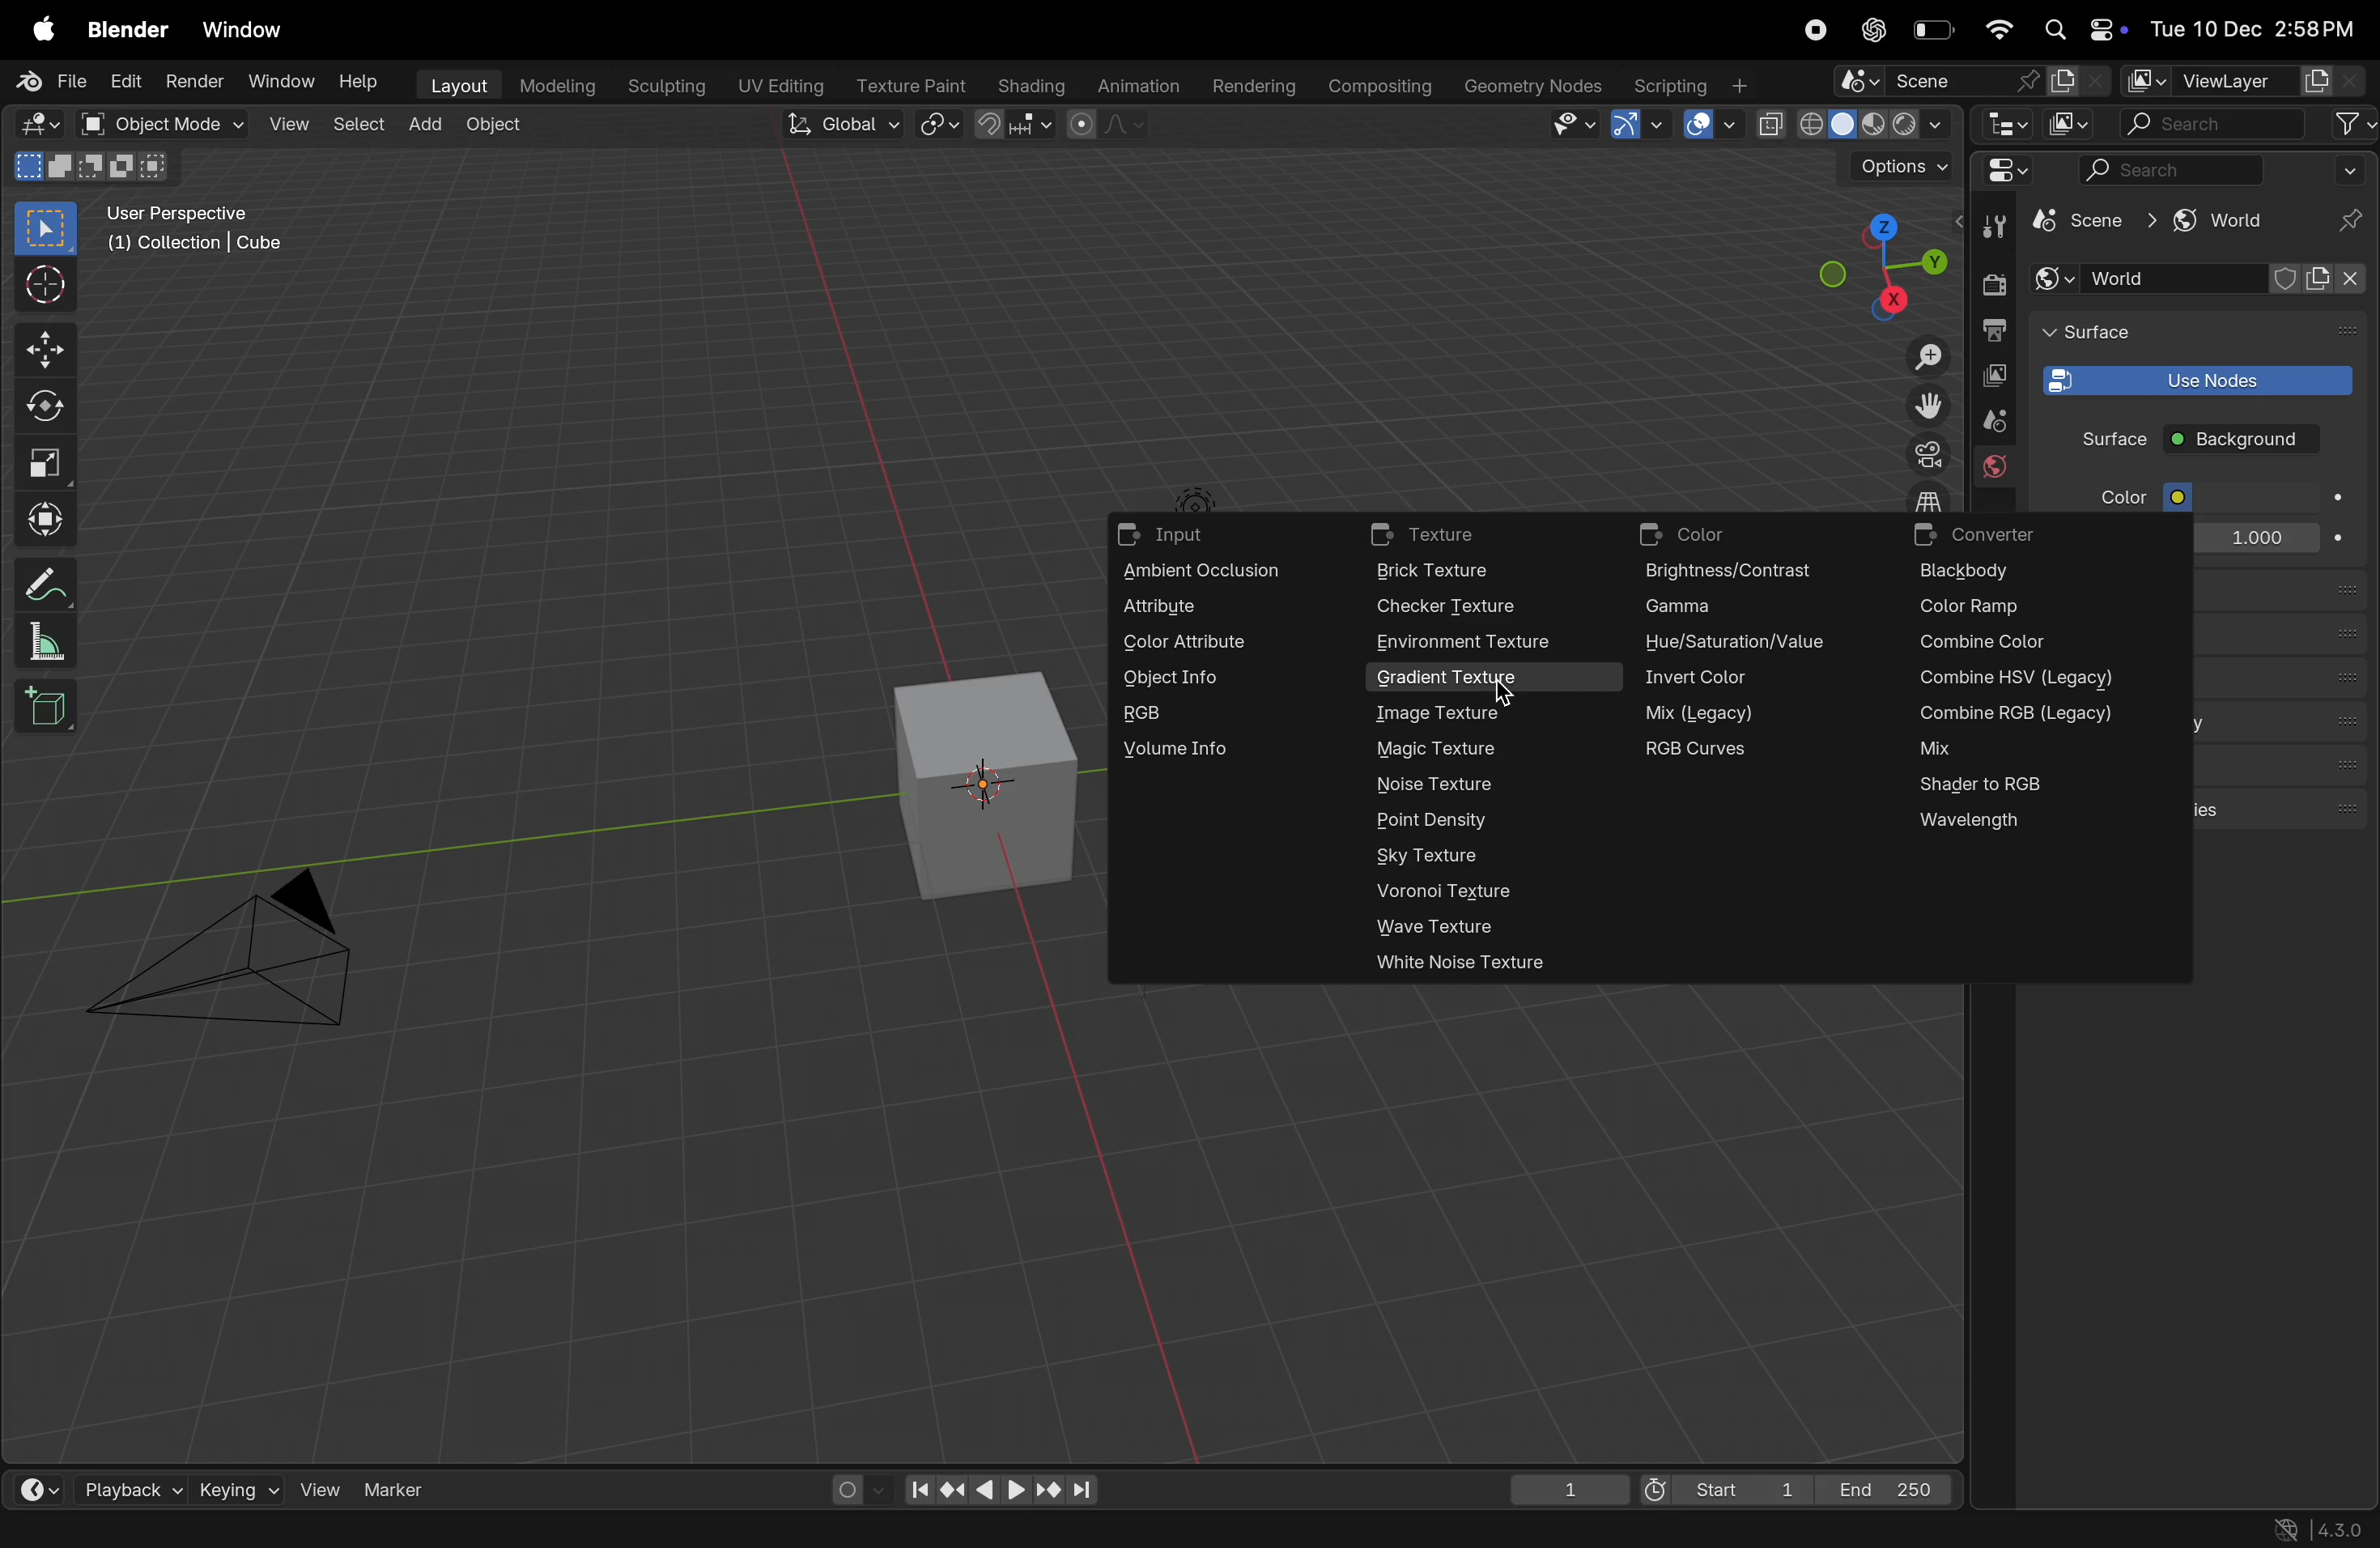 This screenshot has width=2380, height=1548. What do you see at coordinates (1815, 29) in the screenshot?
I see `record` at bounding box center [1815, 29].